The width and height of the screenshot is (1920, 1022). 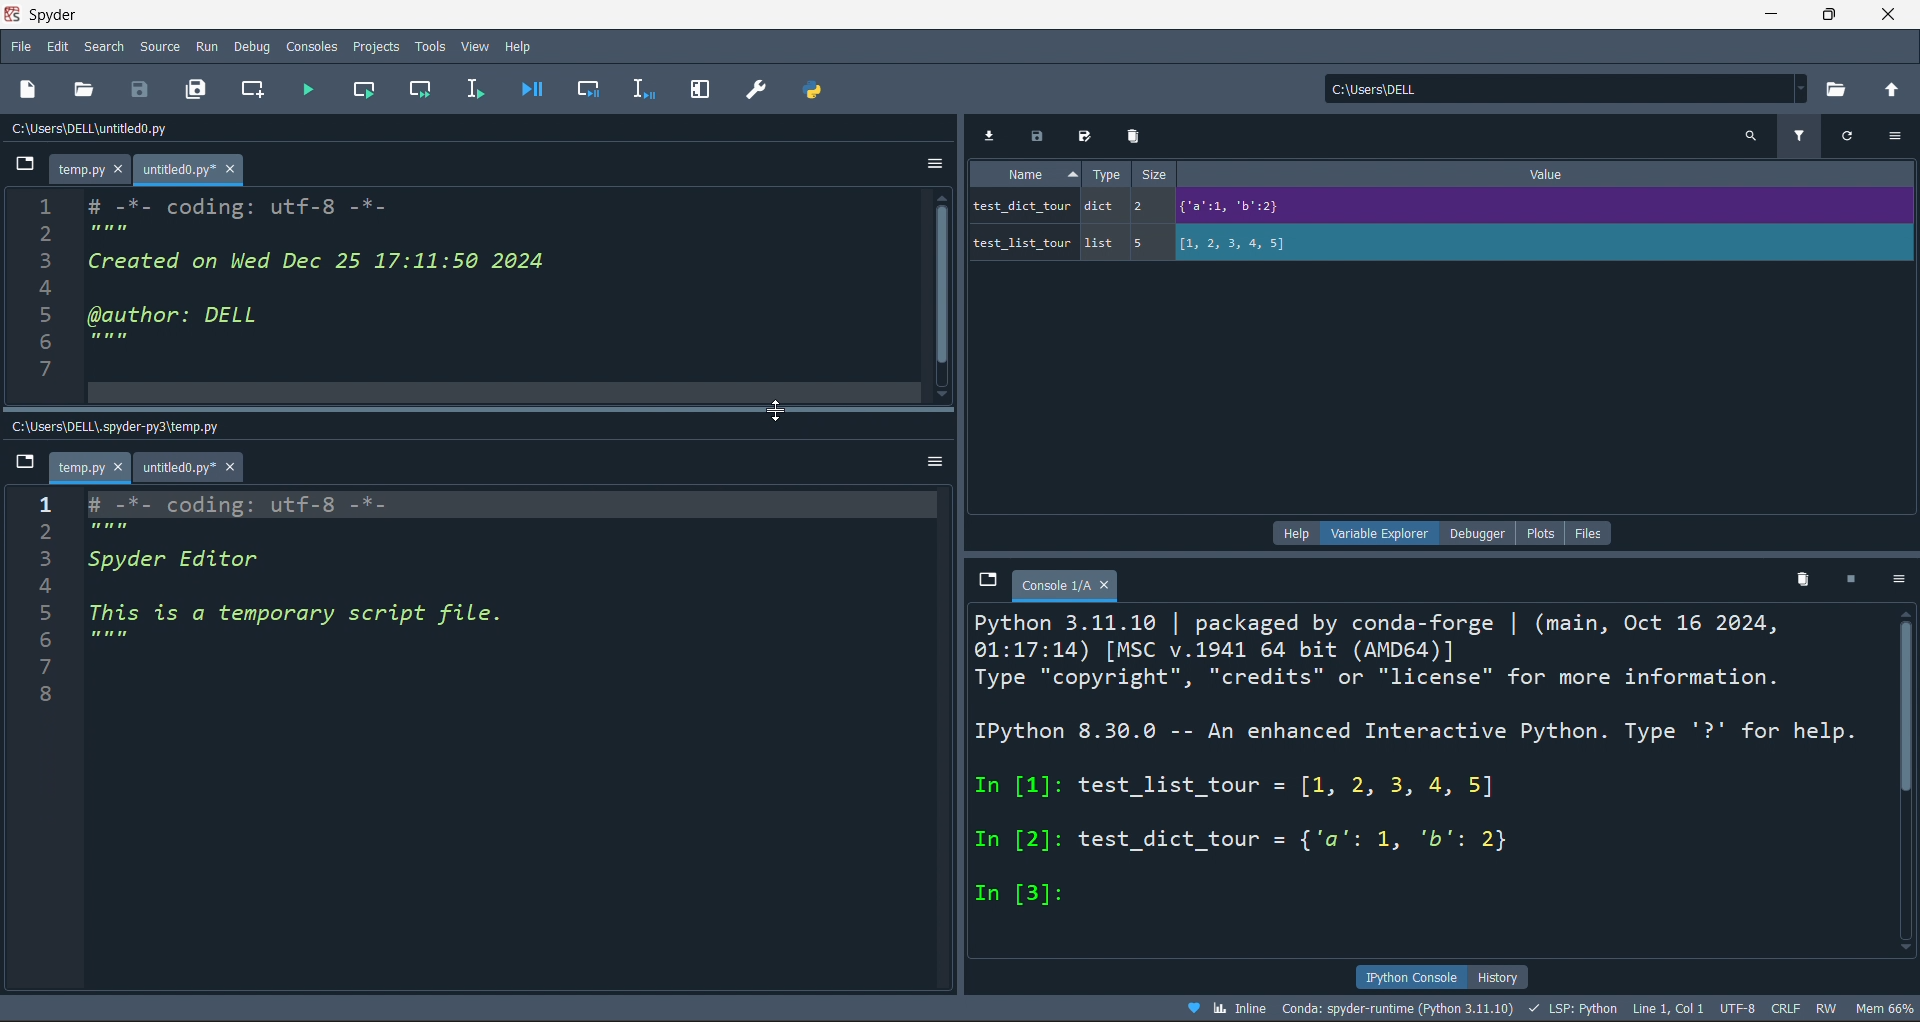 What do you see at coordinates (51, 393) in the screenshot?
I see `8` at bounding box center [51, 393].